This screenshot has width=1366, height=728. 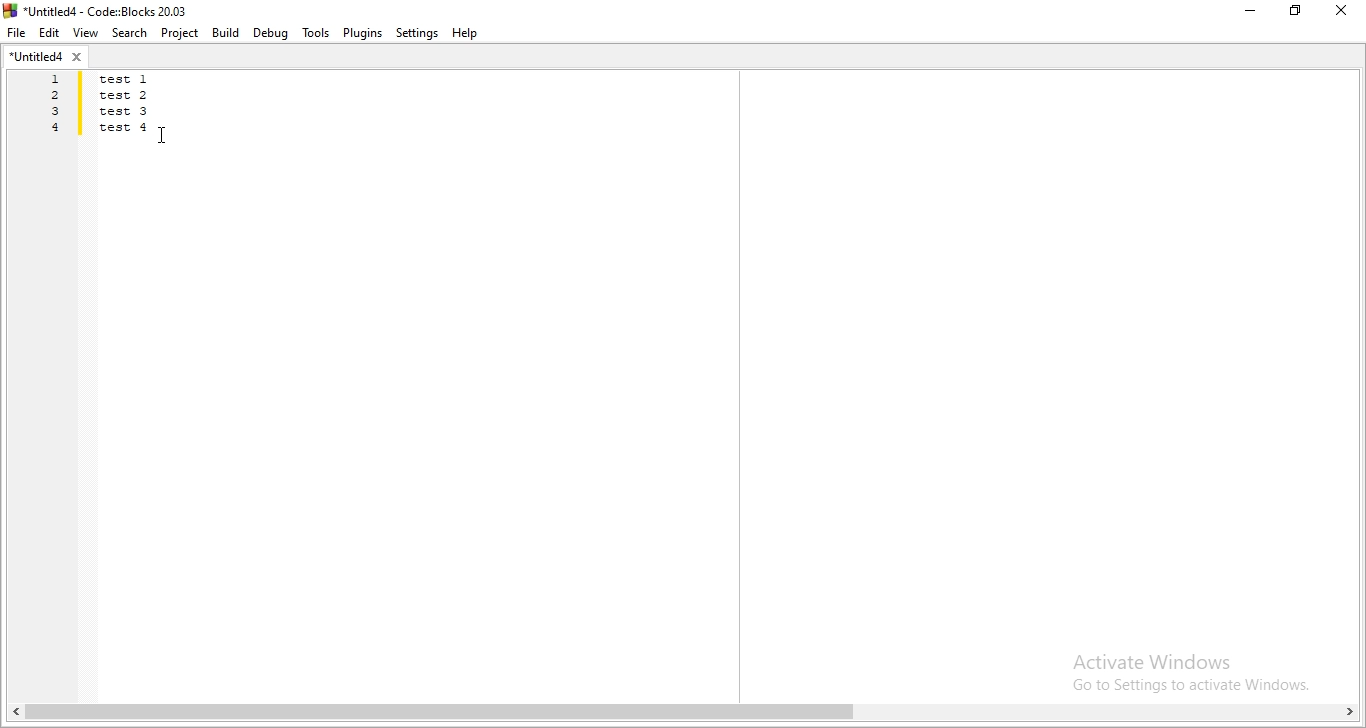 What do you see at coordinates (137, 79) in the screenshot?
I see `test 1` at bounding box center [137, 79].